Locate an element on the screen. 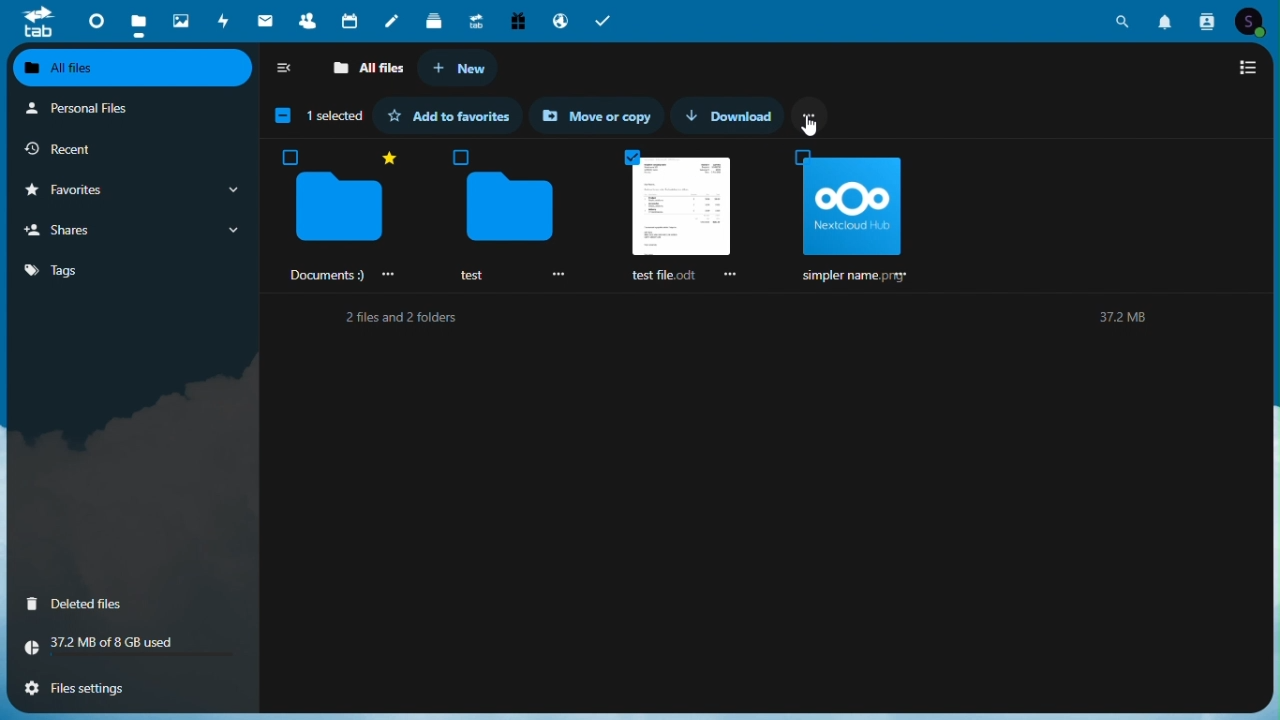 The height and width of the screenshot is (720, 1280). All files is located at coordinates (370, 70).